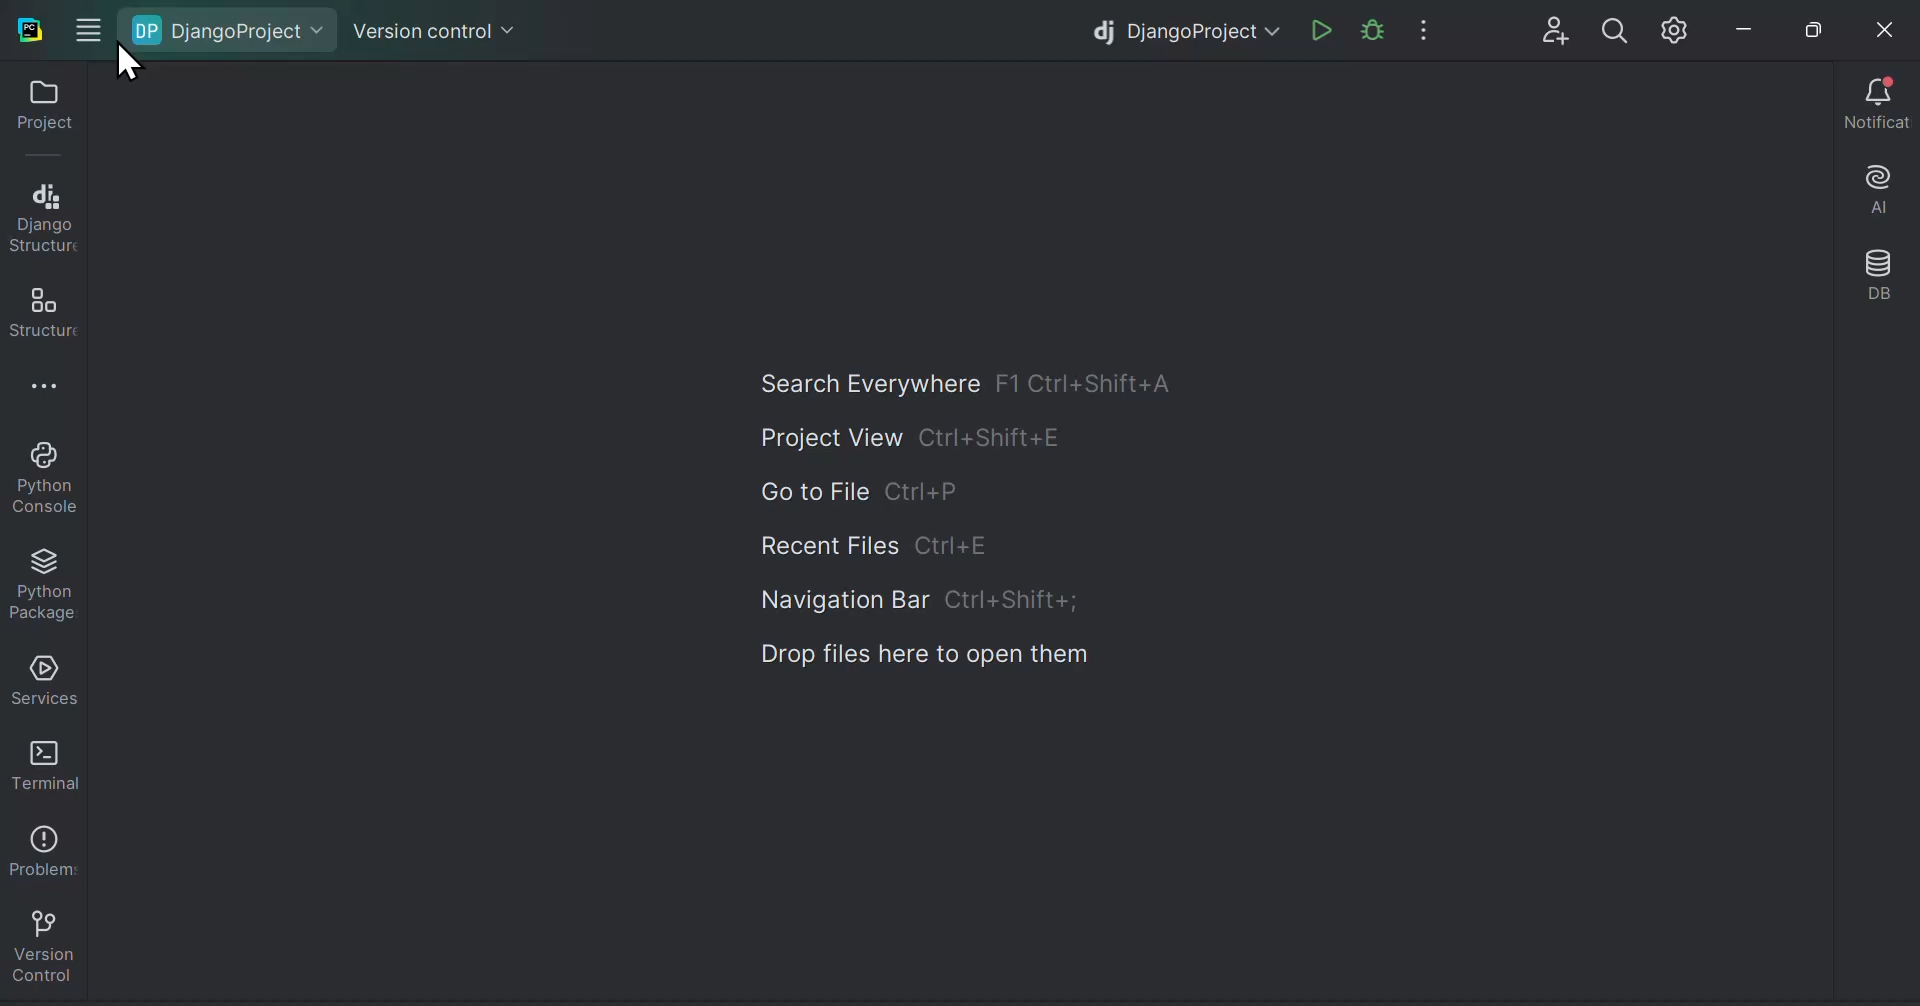 Image resolution: width=1920 pixels, height=1006 pixels. Describe the element at coordinates (1610, 27) in the screenshot. I see `search` at that location.